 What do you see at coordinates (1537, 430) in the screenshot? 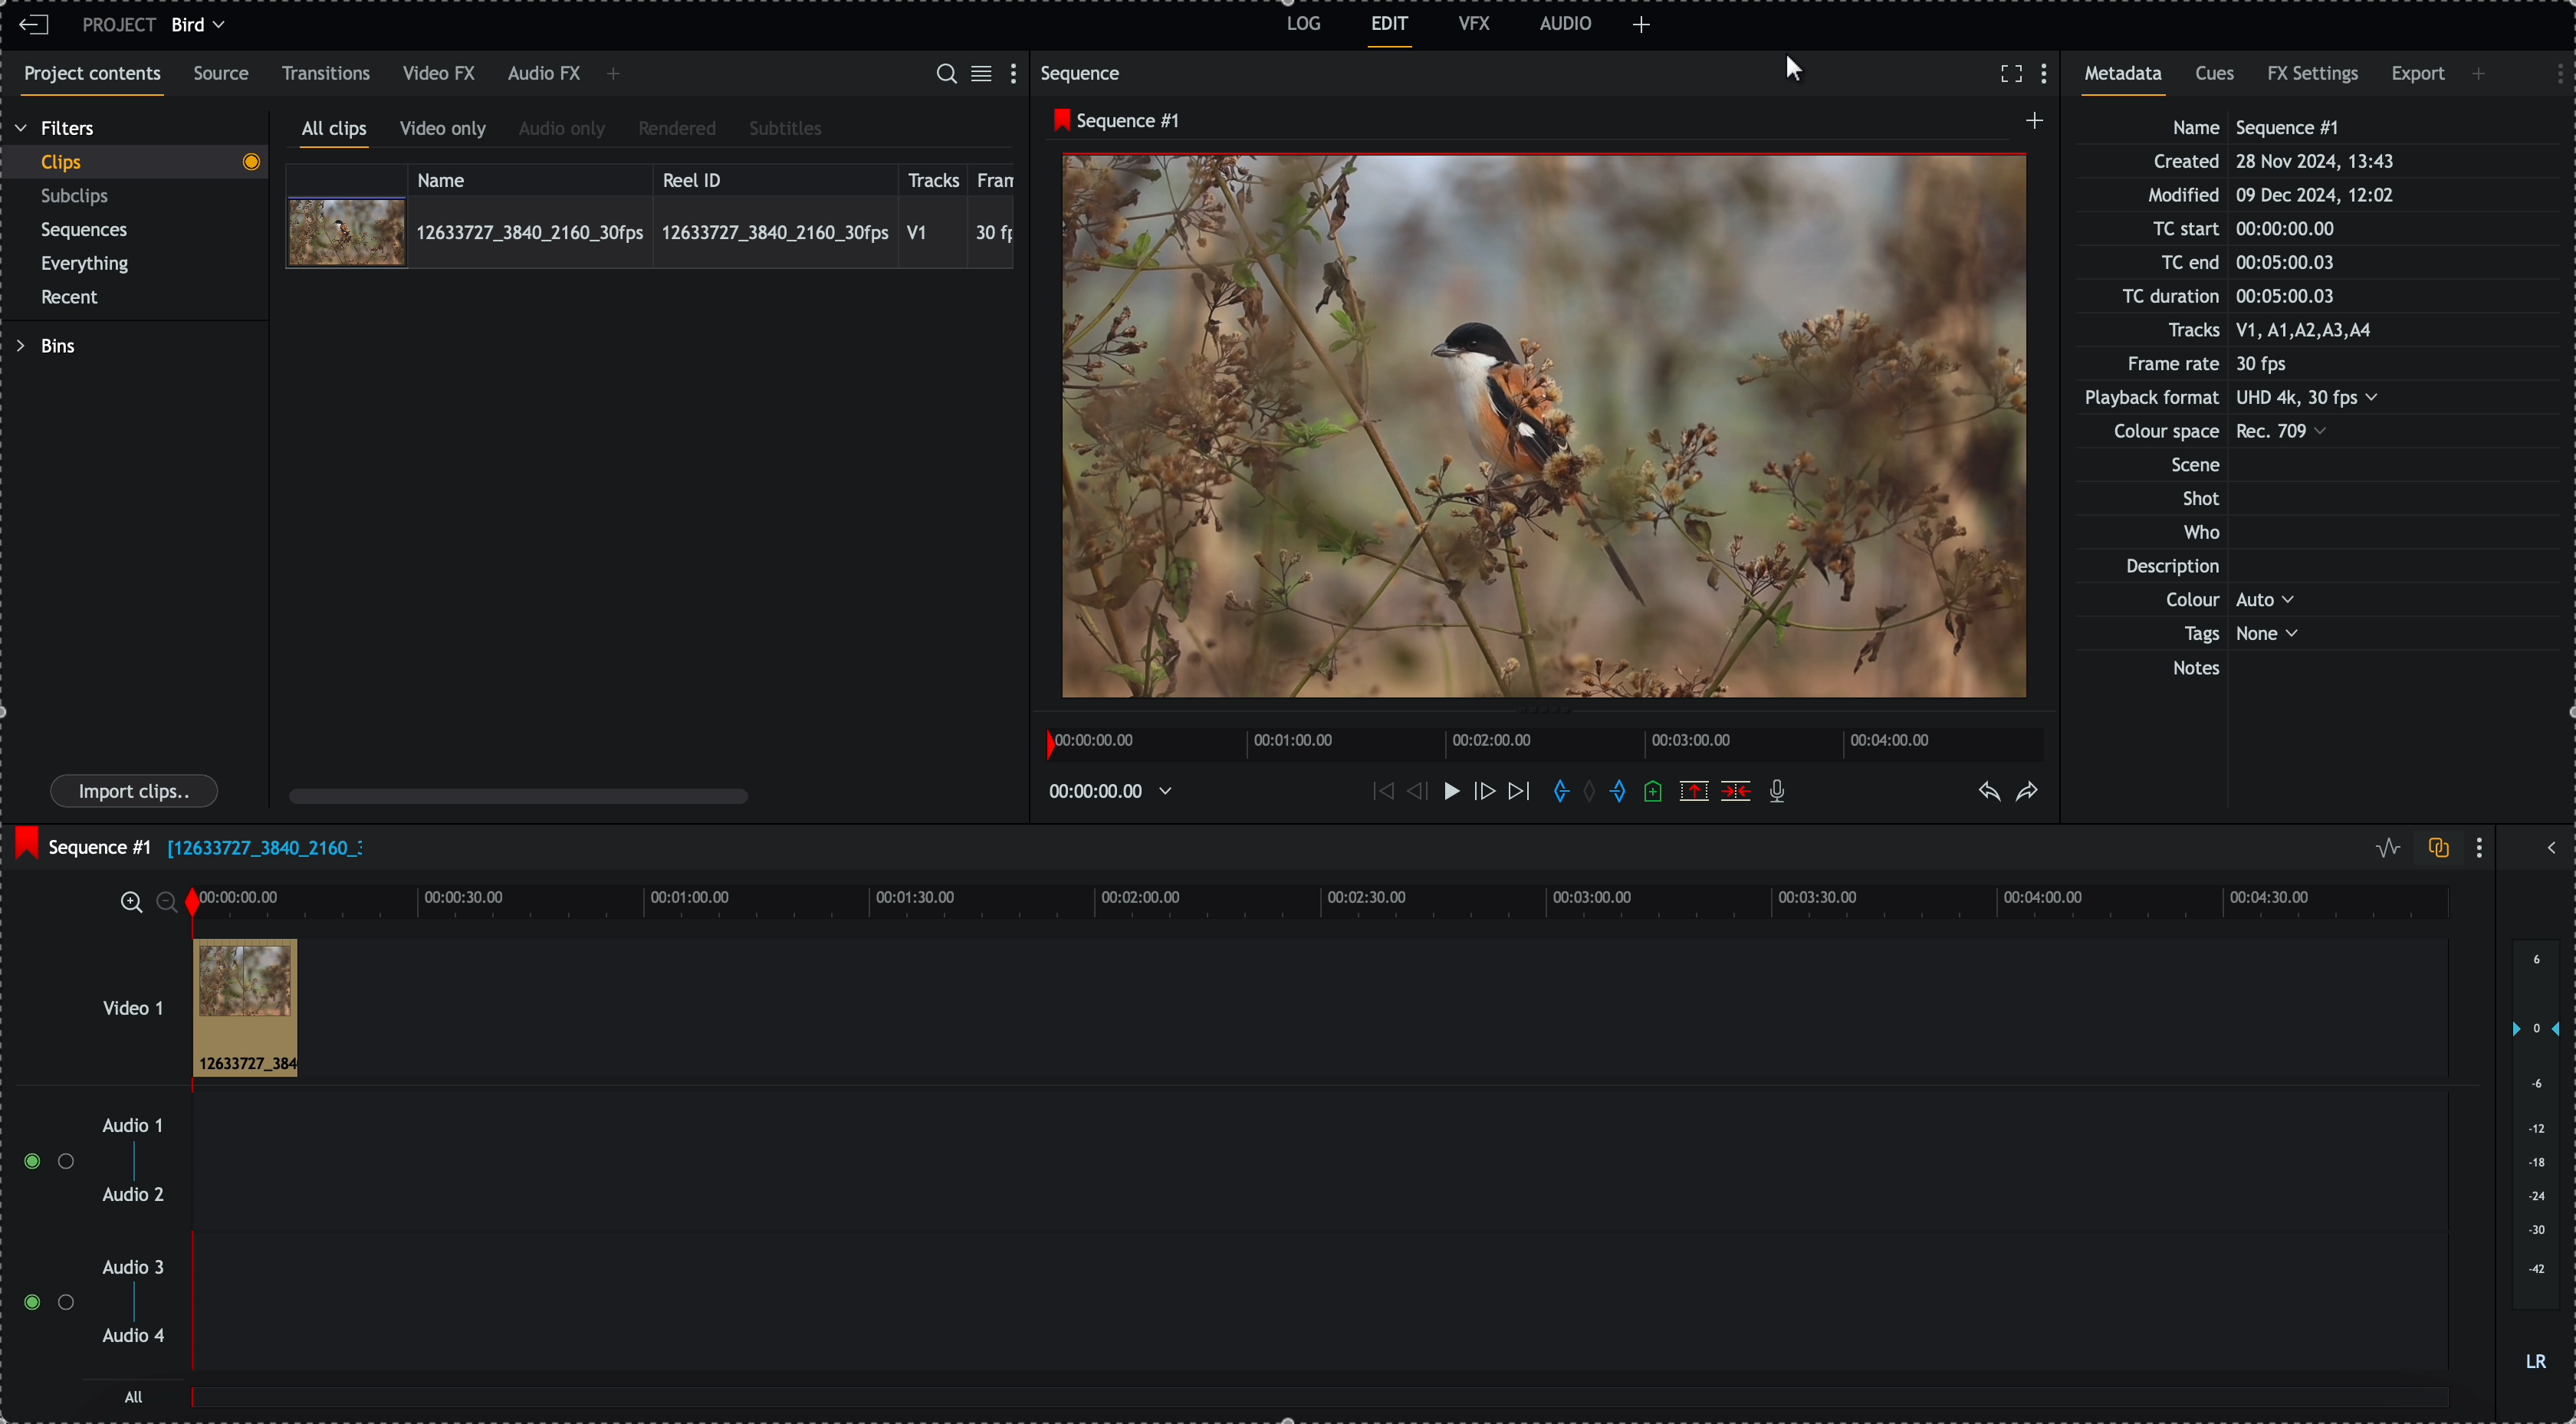
I see `video preview` at bounding box center [1537, 430].